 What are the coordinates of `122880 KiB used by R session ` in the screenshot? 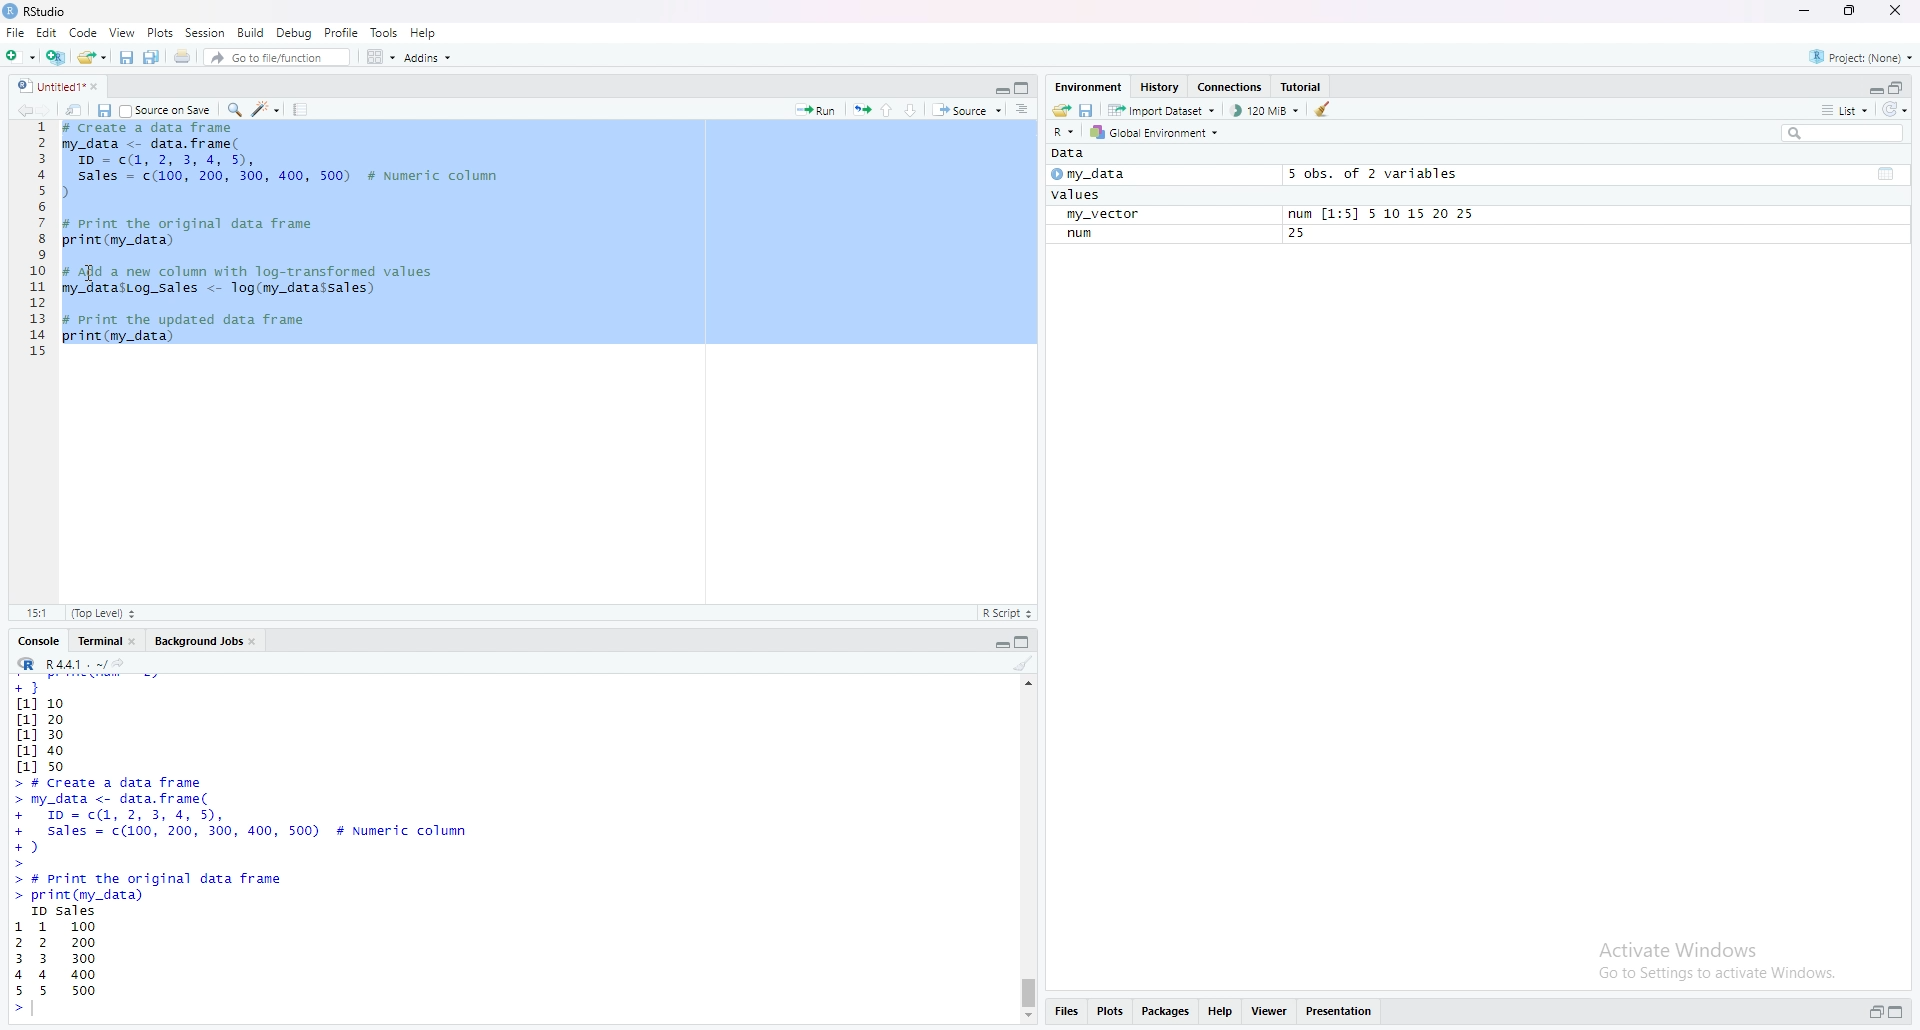 It's located at (1266, 113).